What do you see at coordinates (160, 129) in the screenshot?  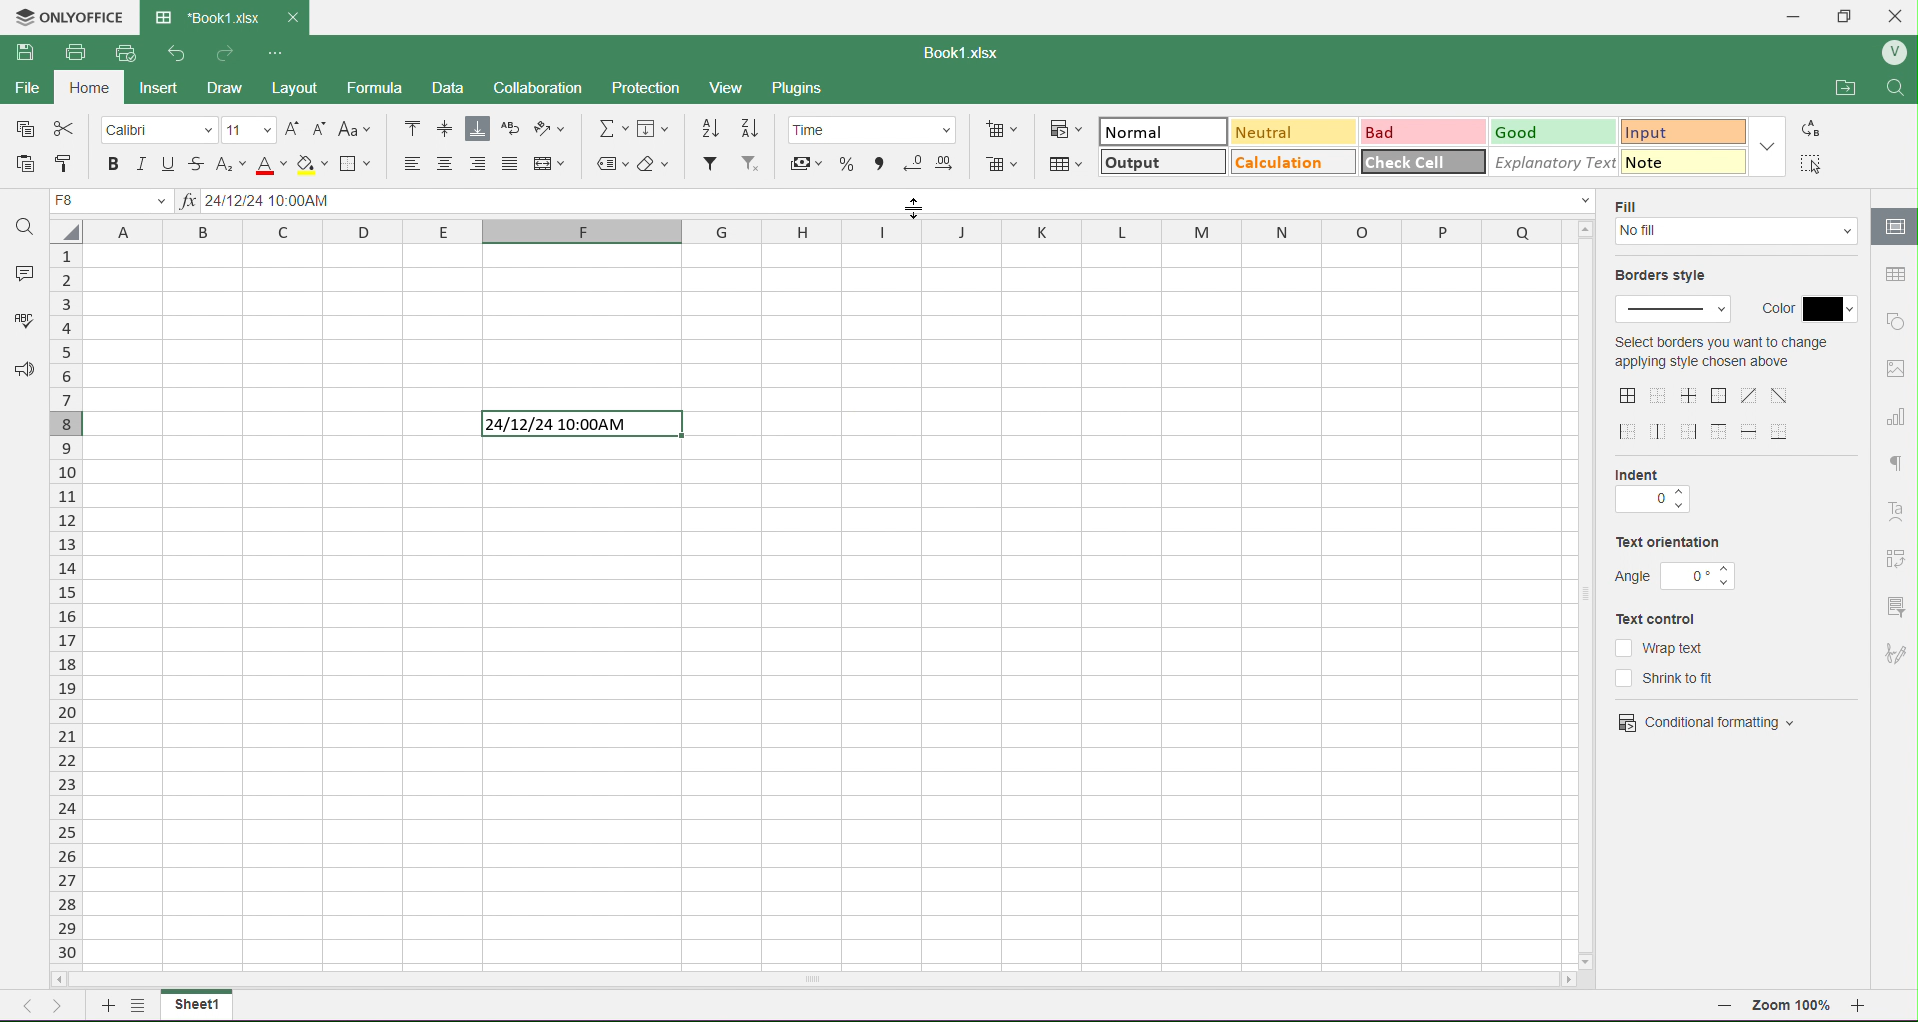 I see `Font Style` at bounding box center [160, 129].